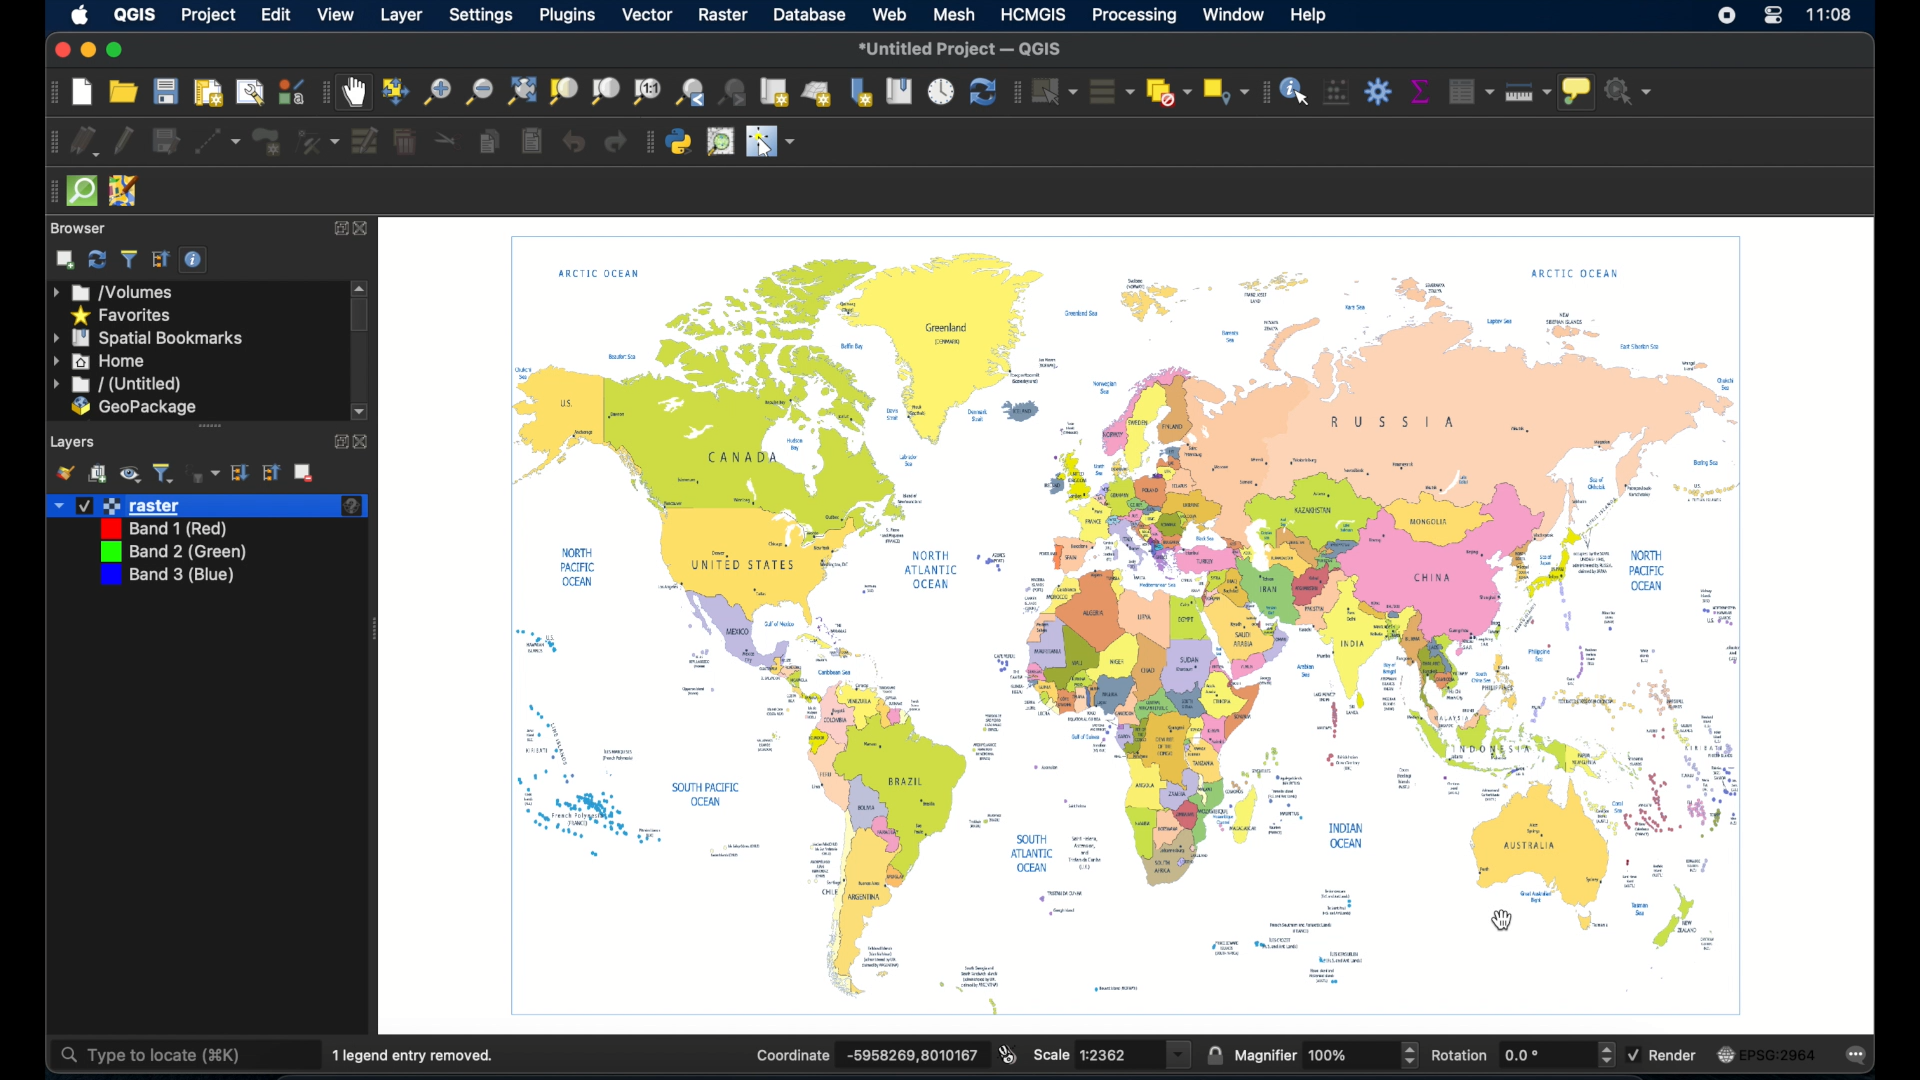  I want to click on screen recorder, so click(1729, 19).